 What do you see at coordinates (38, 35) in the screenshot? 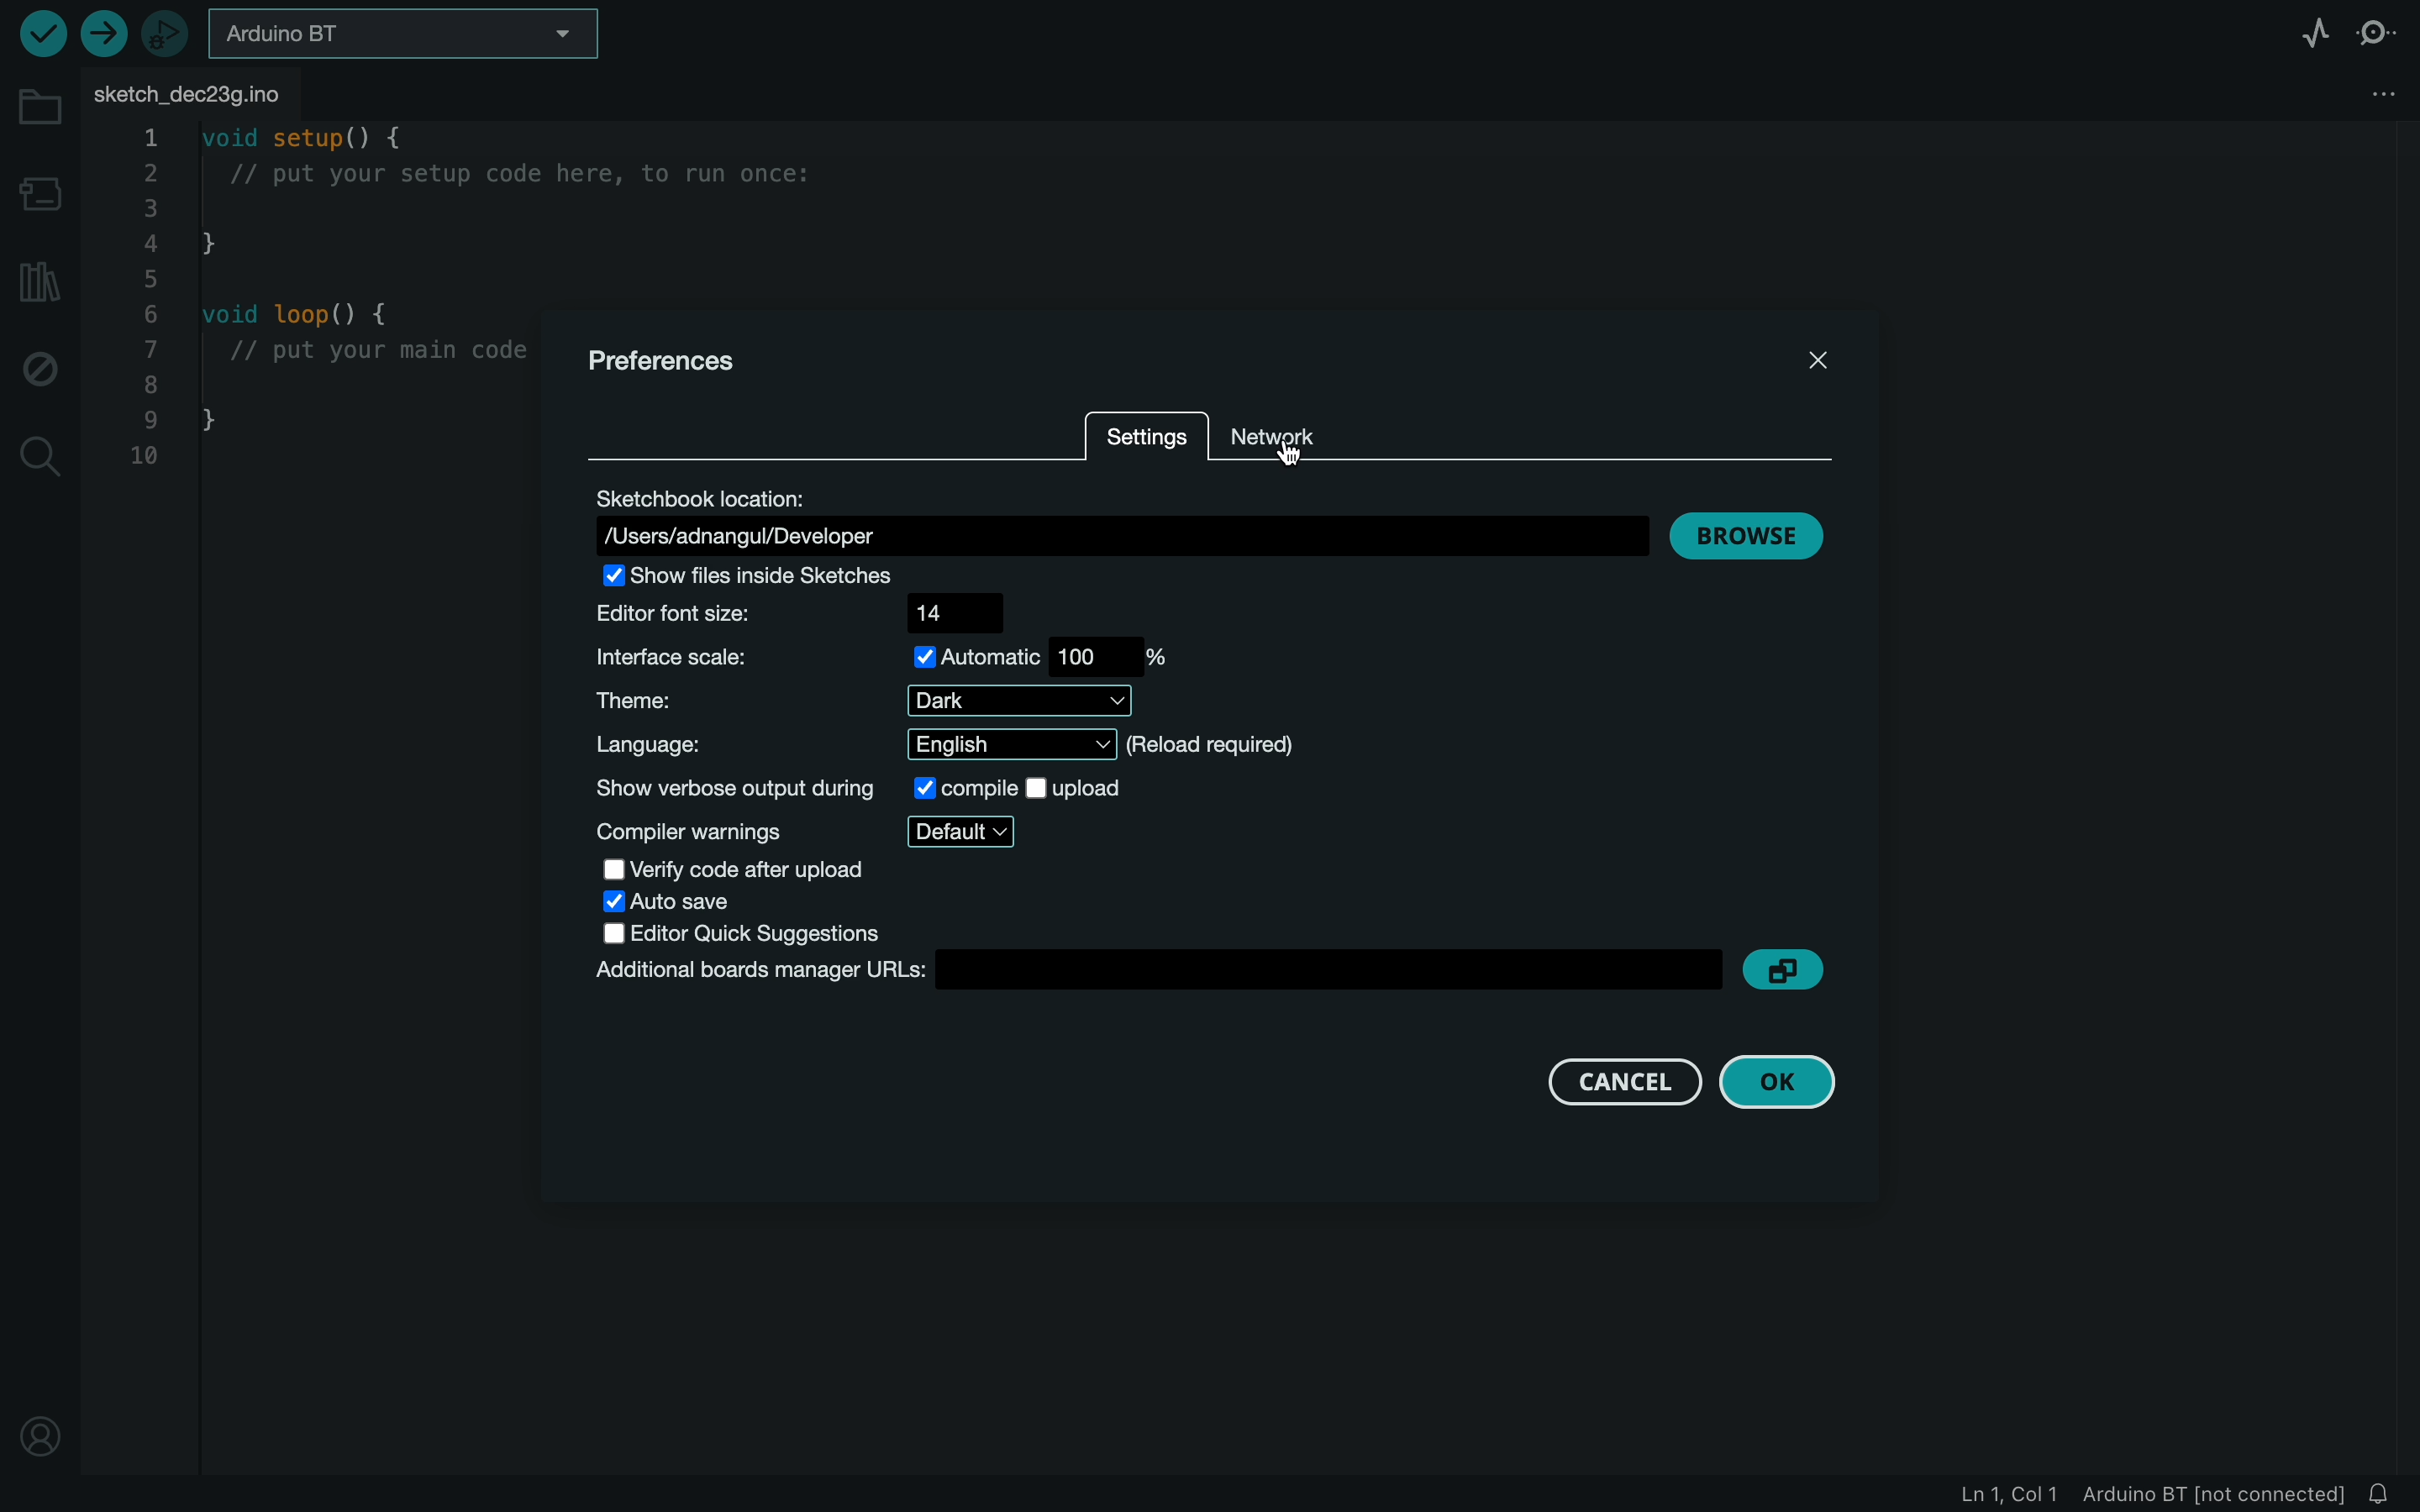
I see `verify` at bounding box center [38, 35].